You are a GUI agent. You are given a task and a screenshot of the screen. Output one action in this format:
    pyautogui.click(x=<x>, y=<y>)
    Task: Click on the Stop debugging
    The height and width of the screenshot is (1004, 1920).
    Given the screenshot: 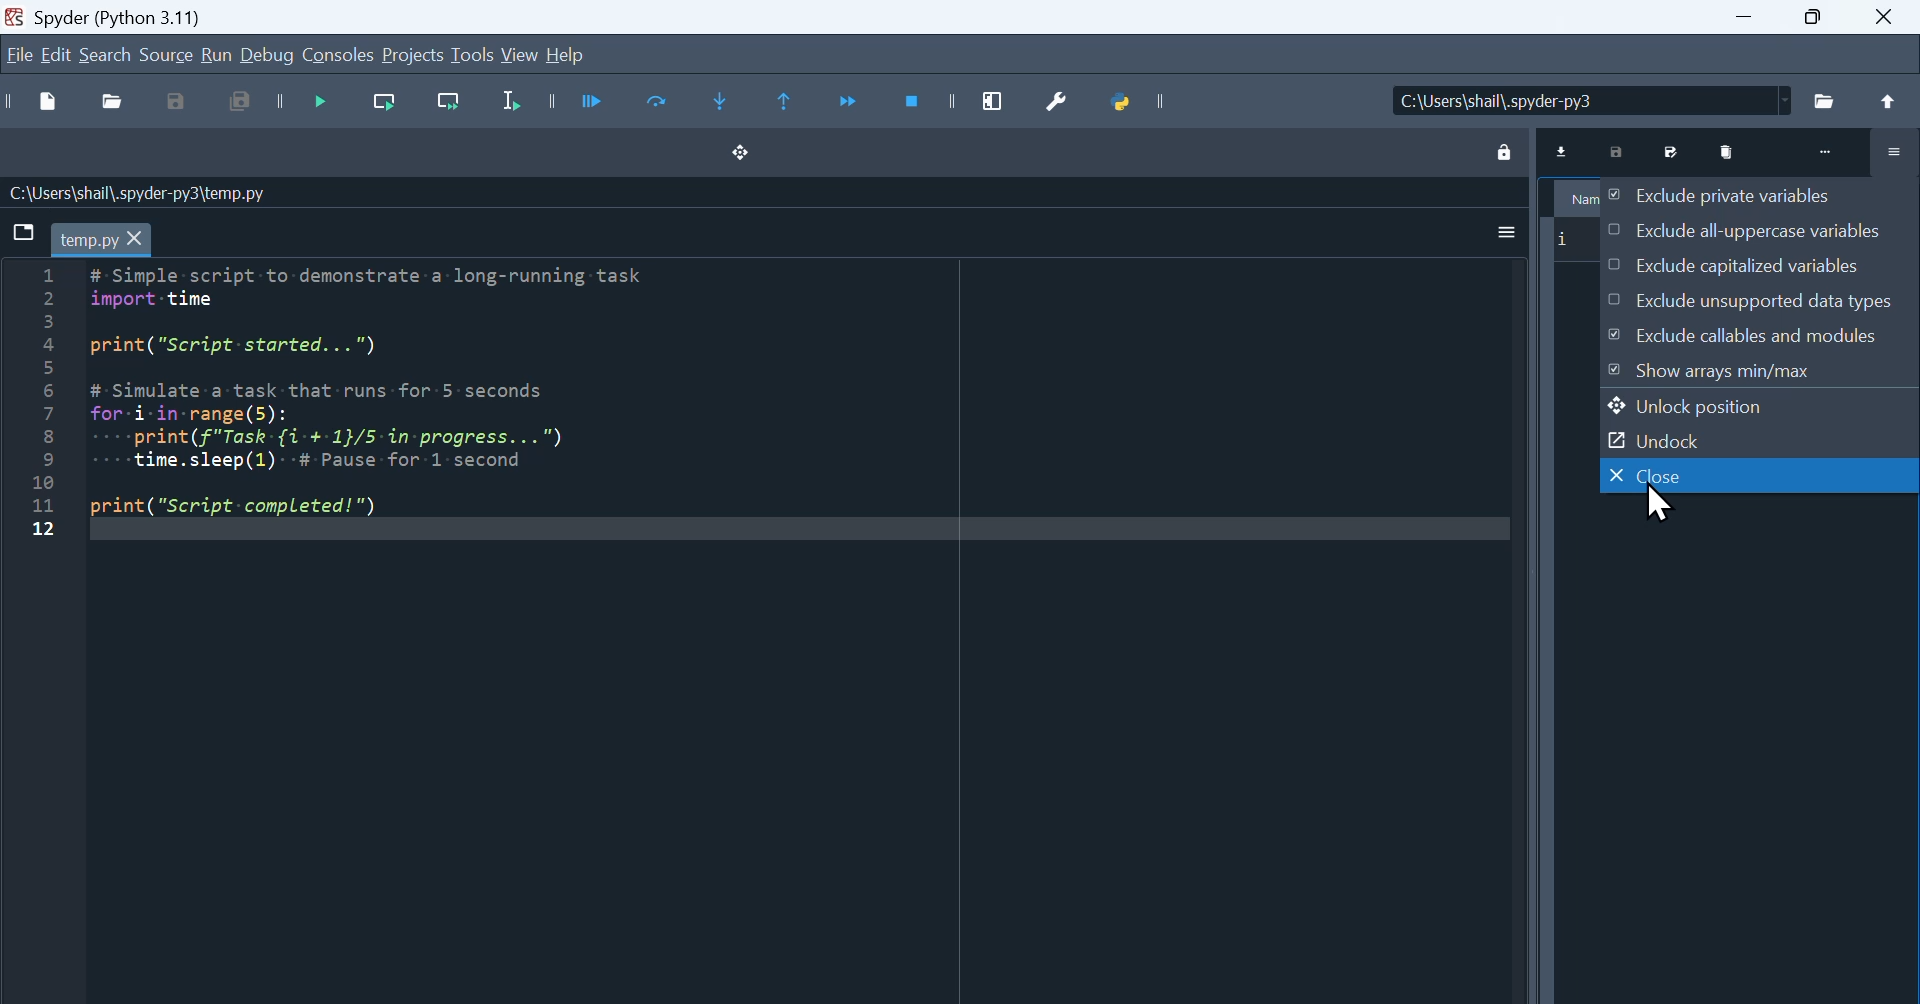 What is the action you would take?
    pyautogui.click(x=914, y=104)
    